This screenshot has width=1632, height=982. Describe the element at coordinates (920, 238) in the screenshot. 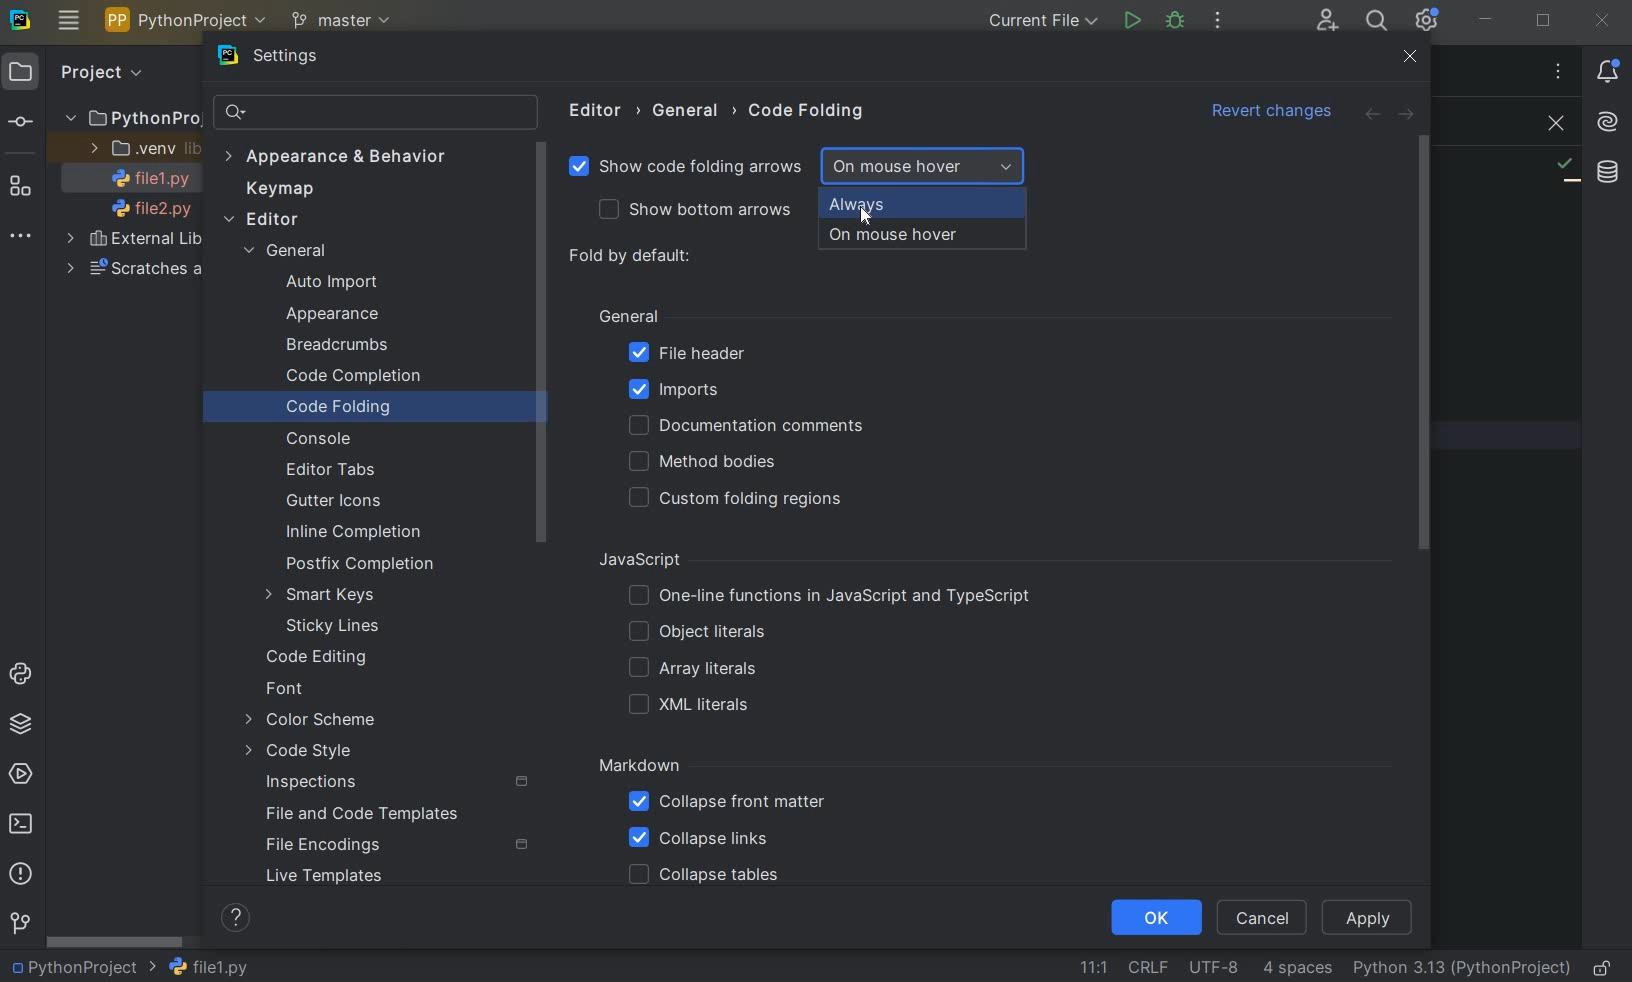

I see `ON MOUSE HOVER` at that location.